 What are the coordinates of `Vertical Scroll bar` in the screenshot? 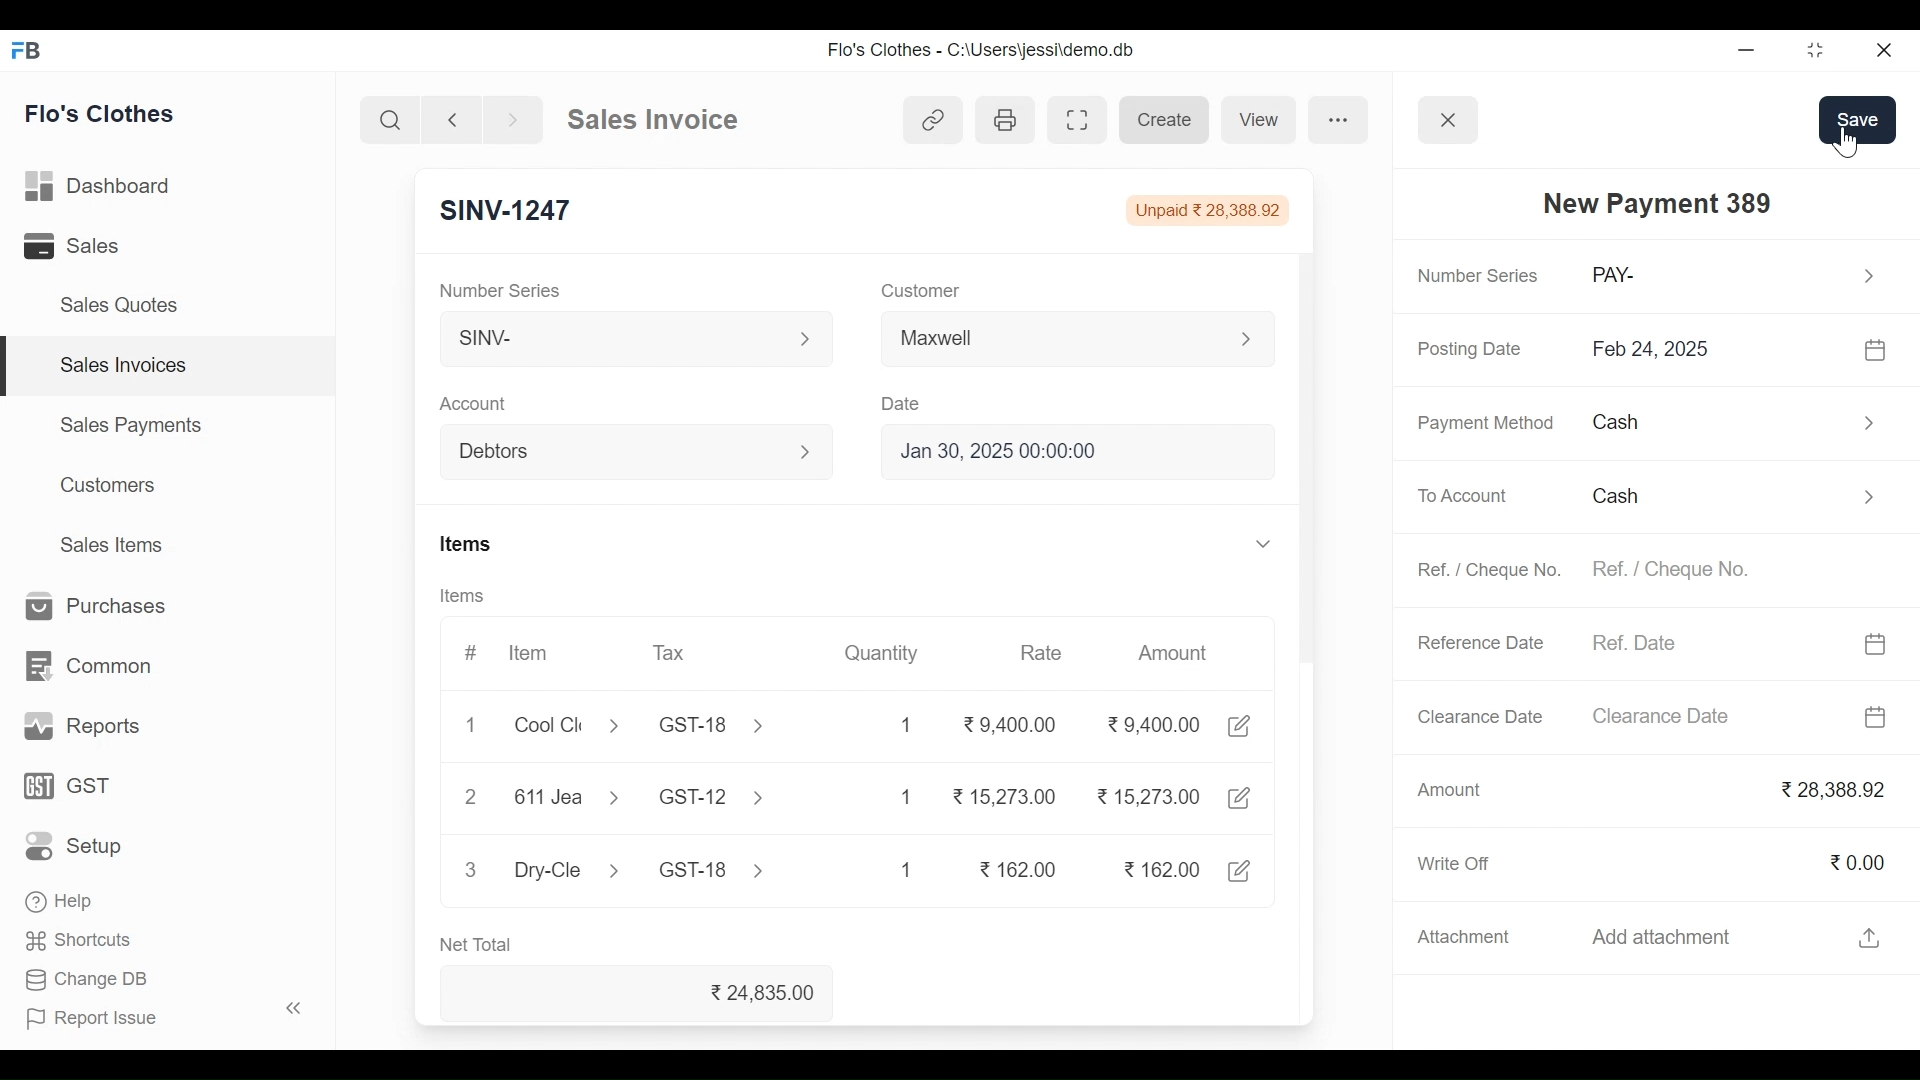 It's located at (1314, 456).